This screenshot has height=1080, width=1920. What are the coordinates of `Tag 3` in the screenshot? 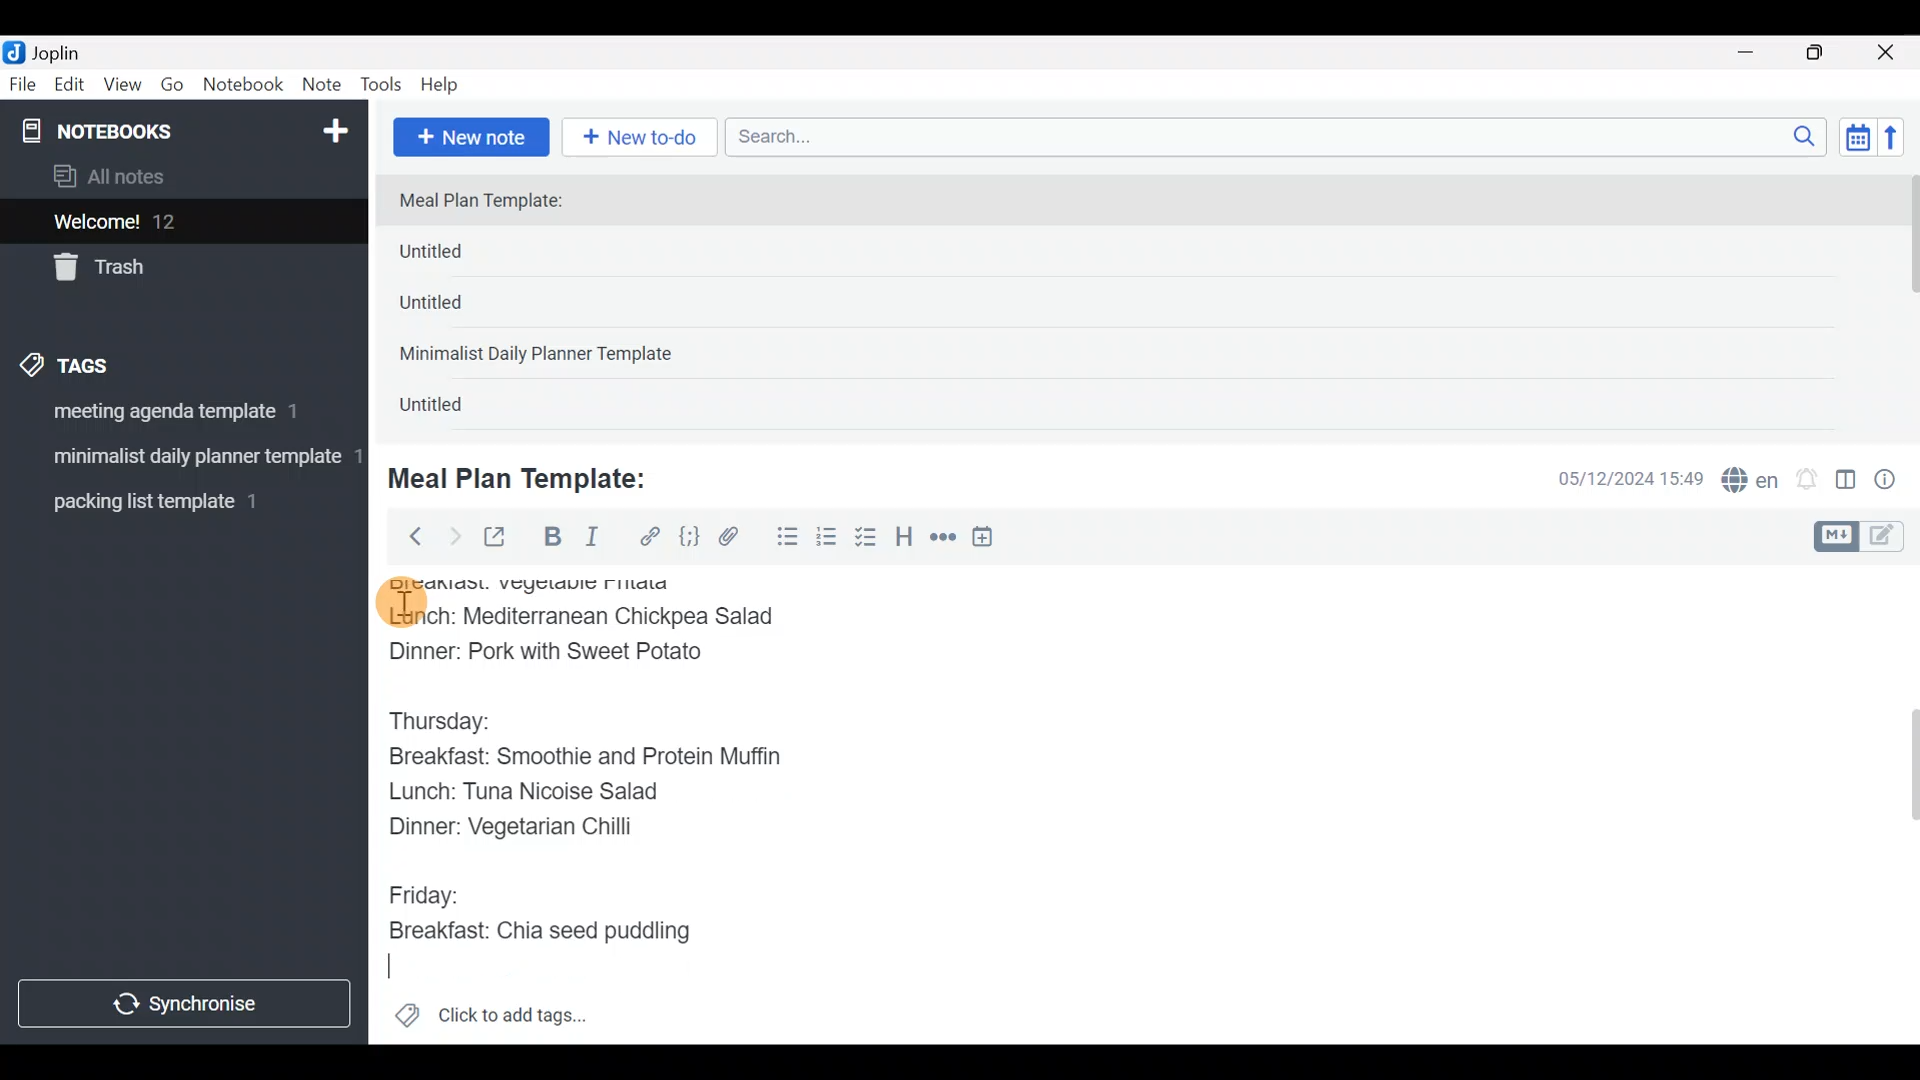 It's located at (177, 501).